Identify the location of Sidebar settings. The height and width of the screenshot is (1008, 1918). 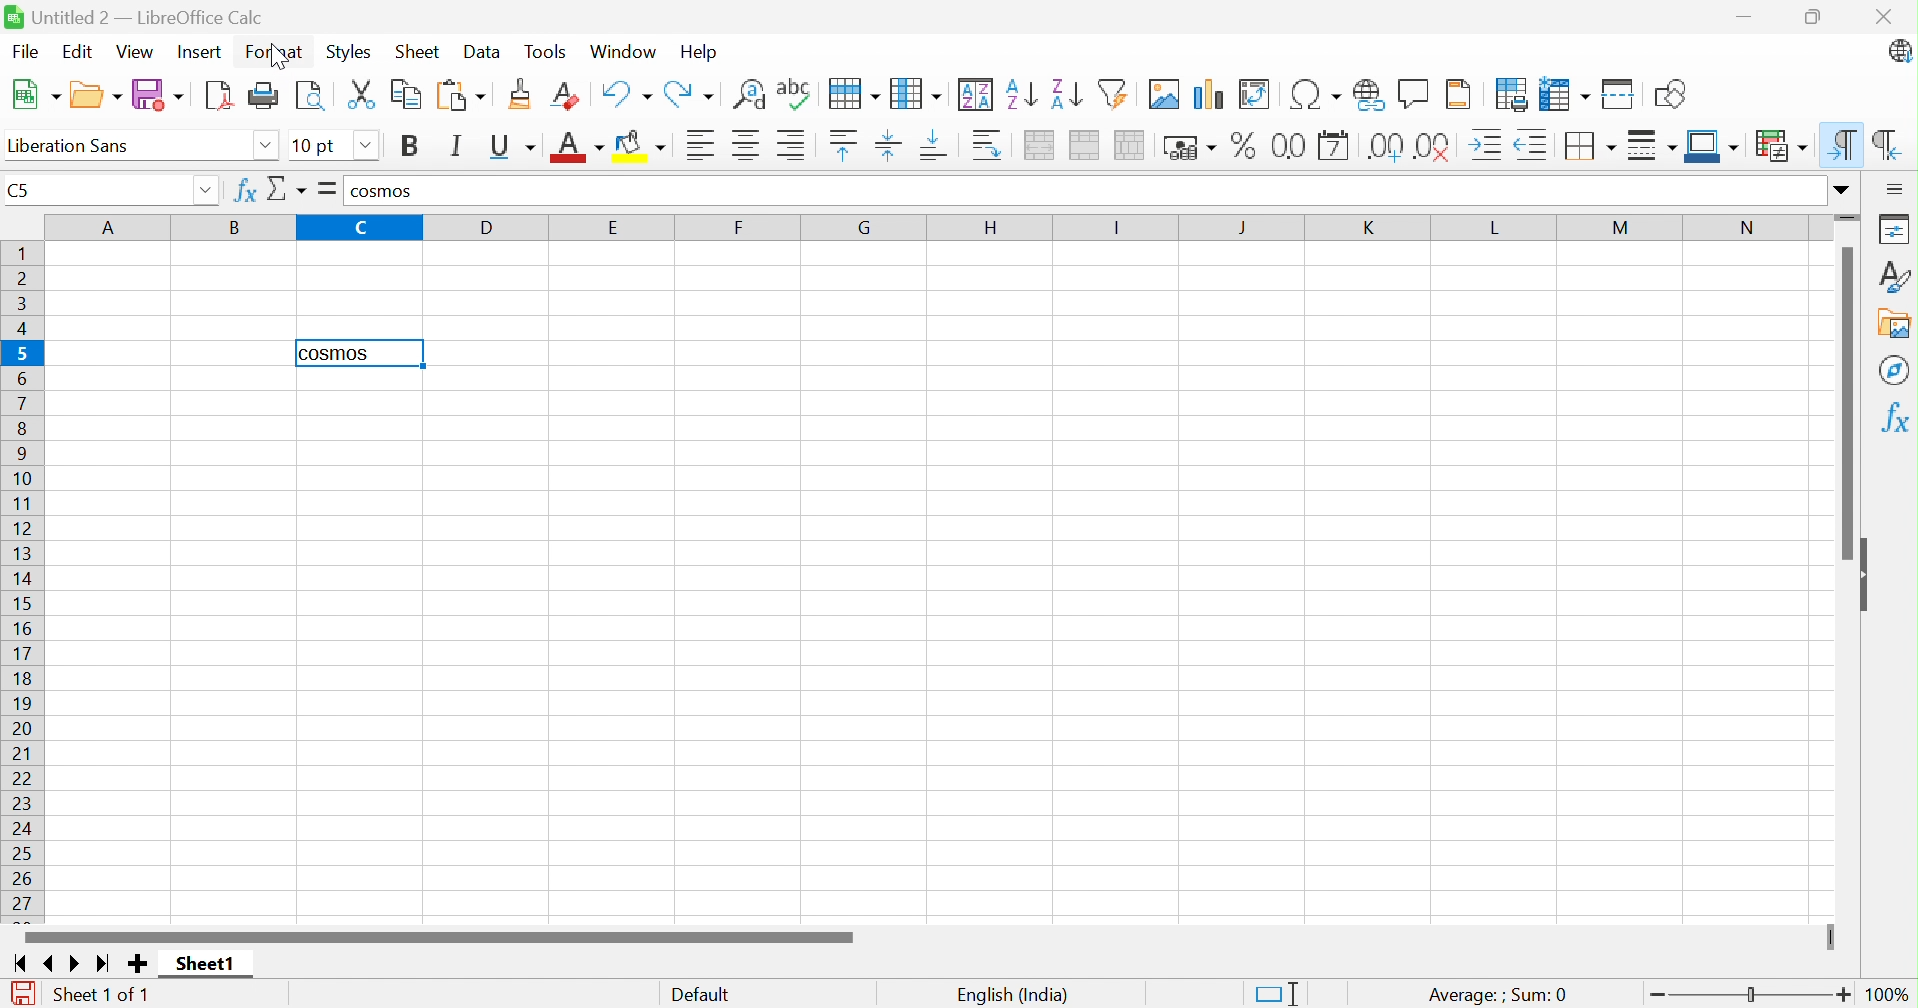
(1891, 189).